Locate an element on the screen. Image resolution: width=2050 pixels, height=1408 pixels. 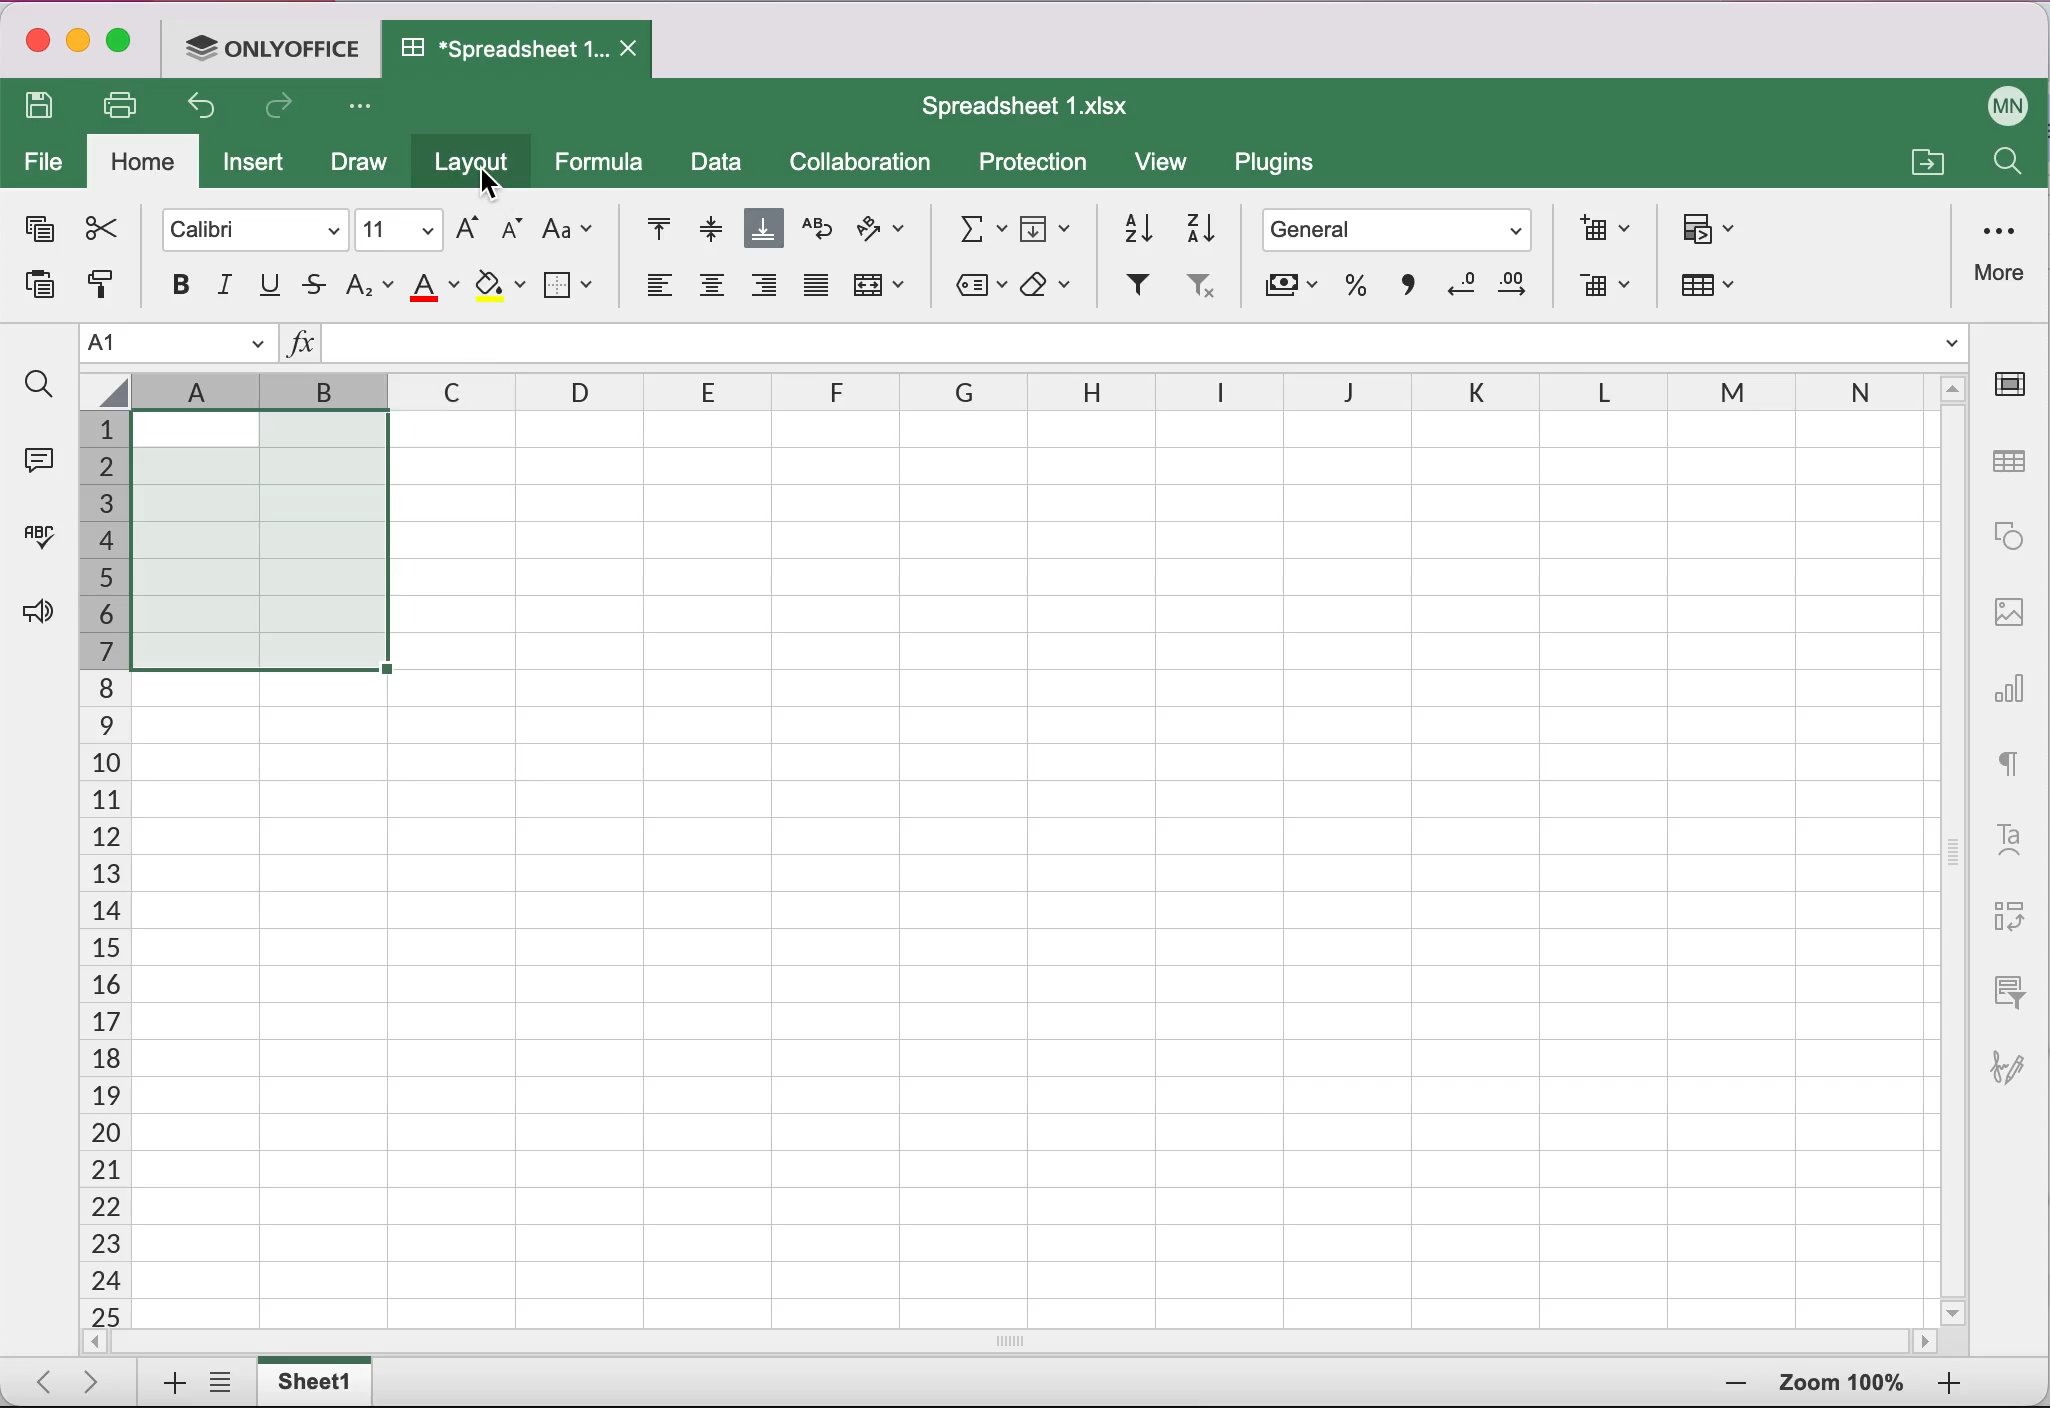
Format type general is located at coordinates (1402, 233).